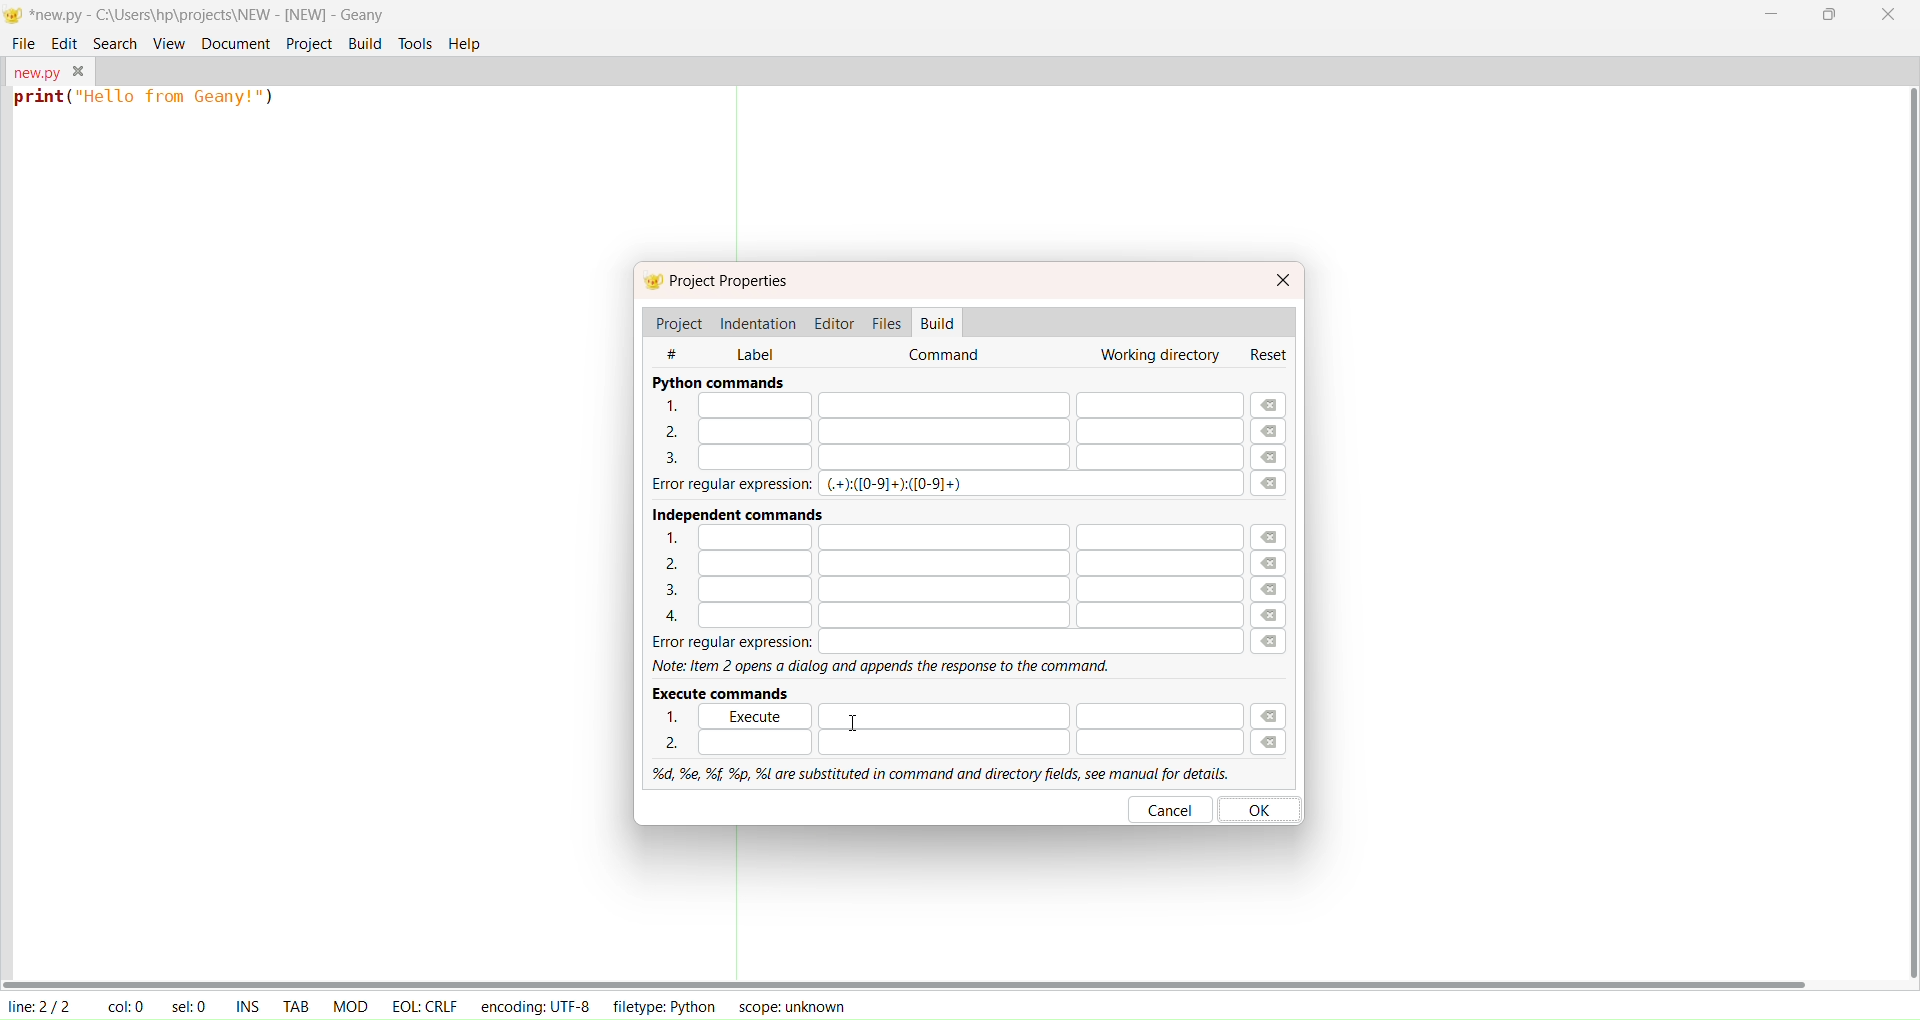 The image size is (1920, 1020). I want to click on files, so click(886, 321).